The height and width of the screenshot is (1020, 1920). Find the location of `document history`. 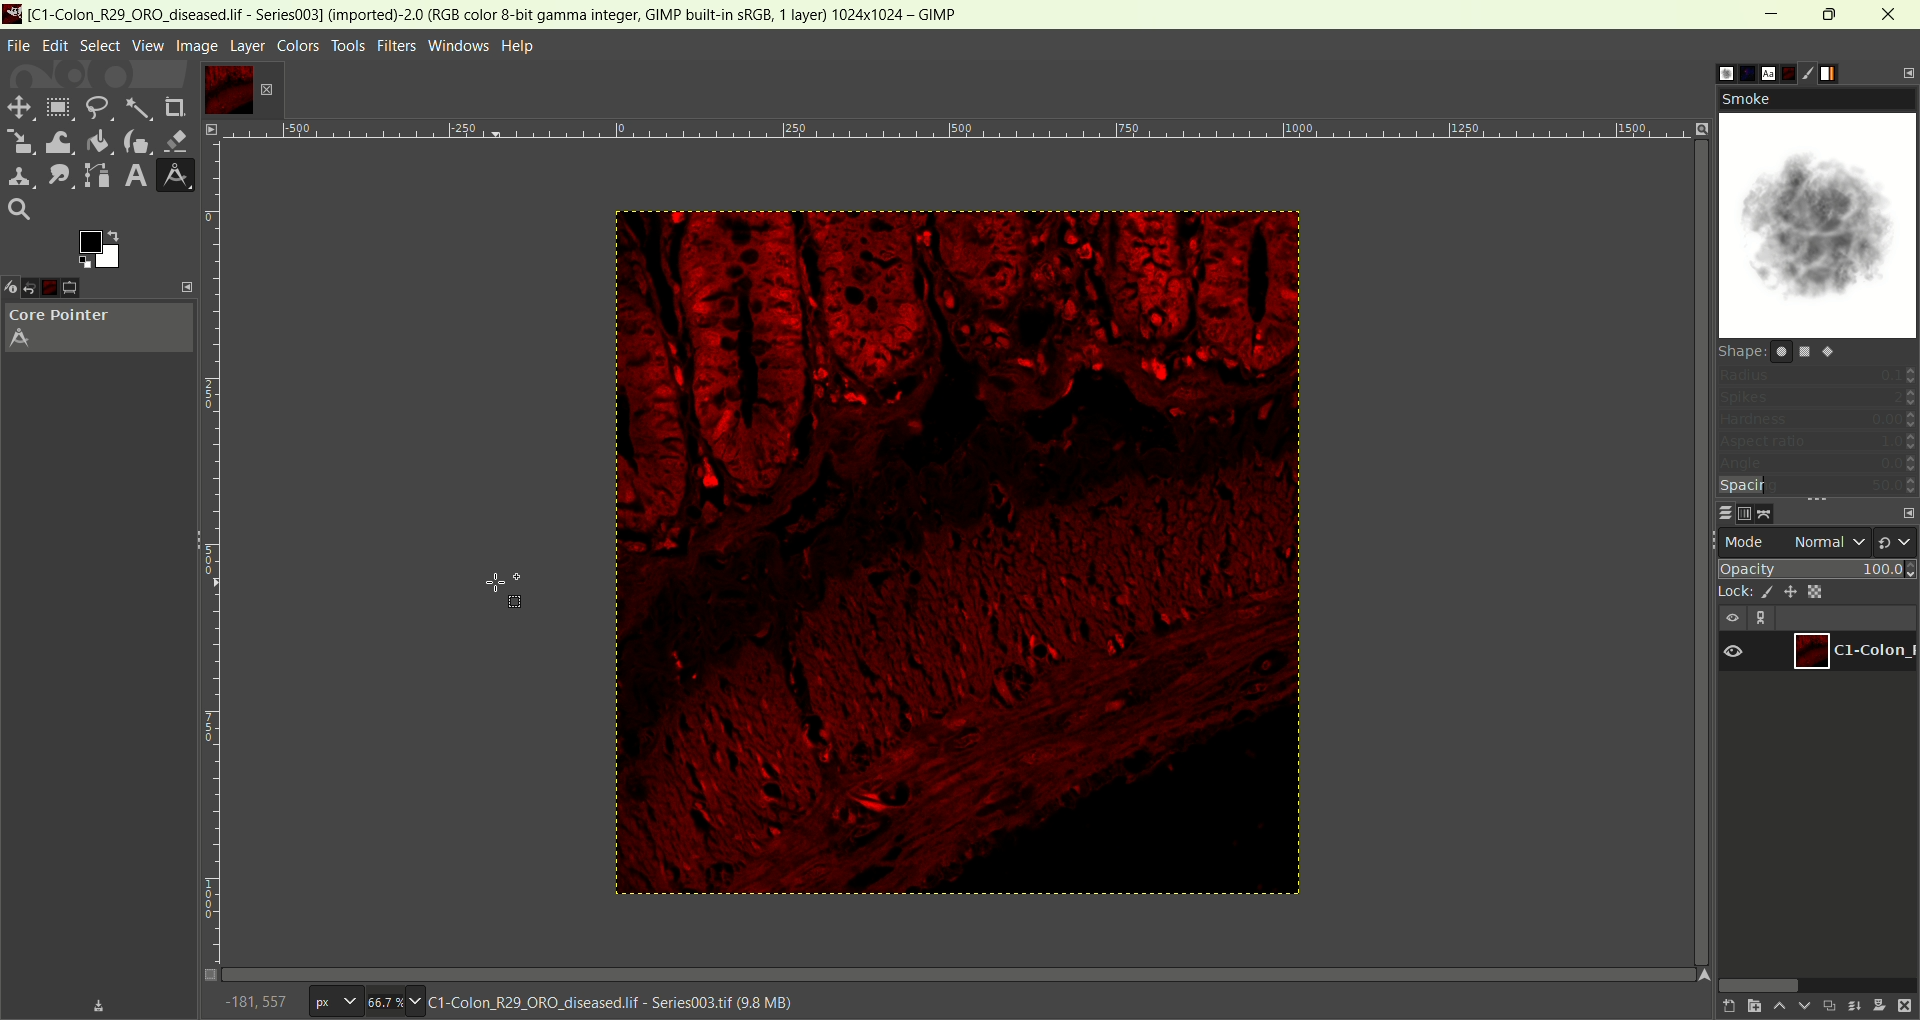

document history is located at coordinates (1789, 71).